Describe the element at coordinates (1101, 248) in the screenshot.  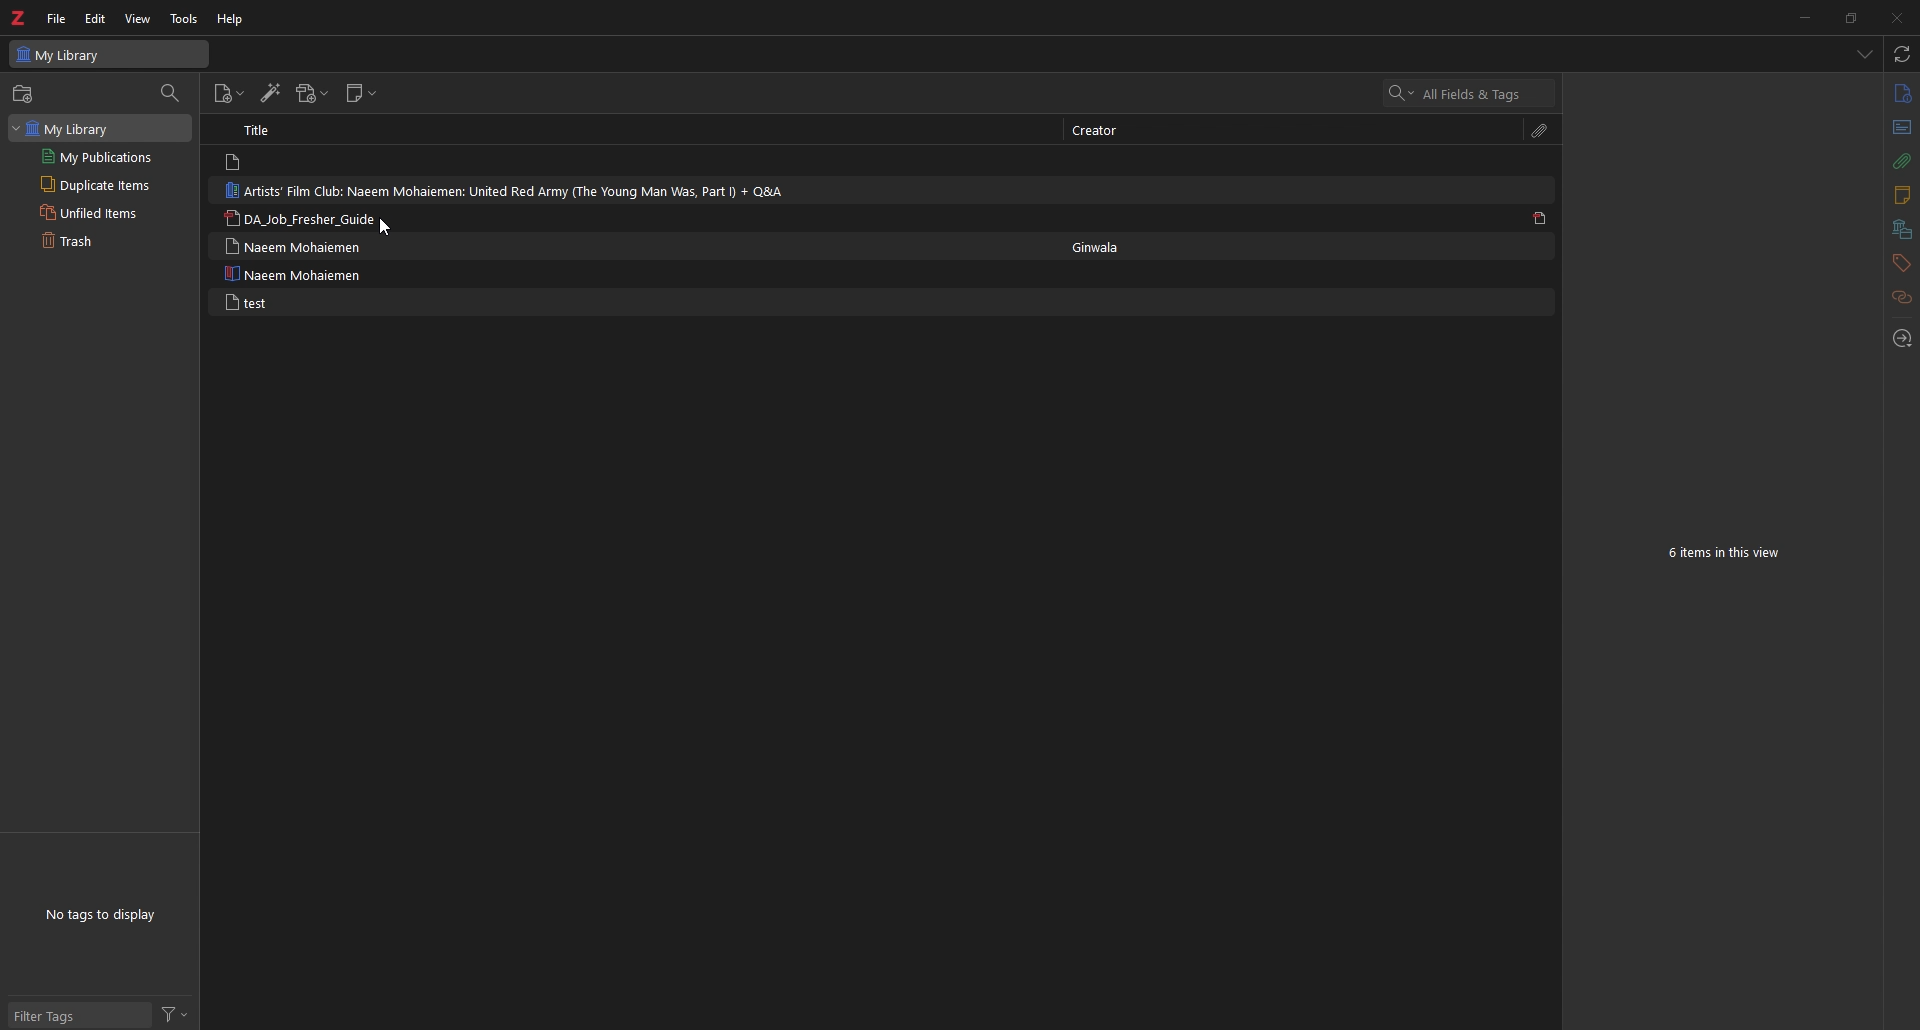
I see `creator` at that location.